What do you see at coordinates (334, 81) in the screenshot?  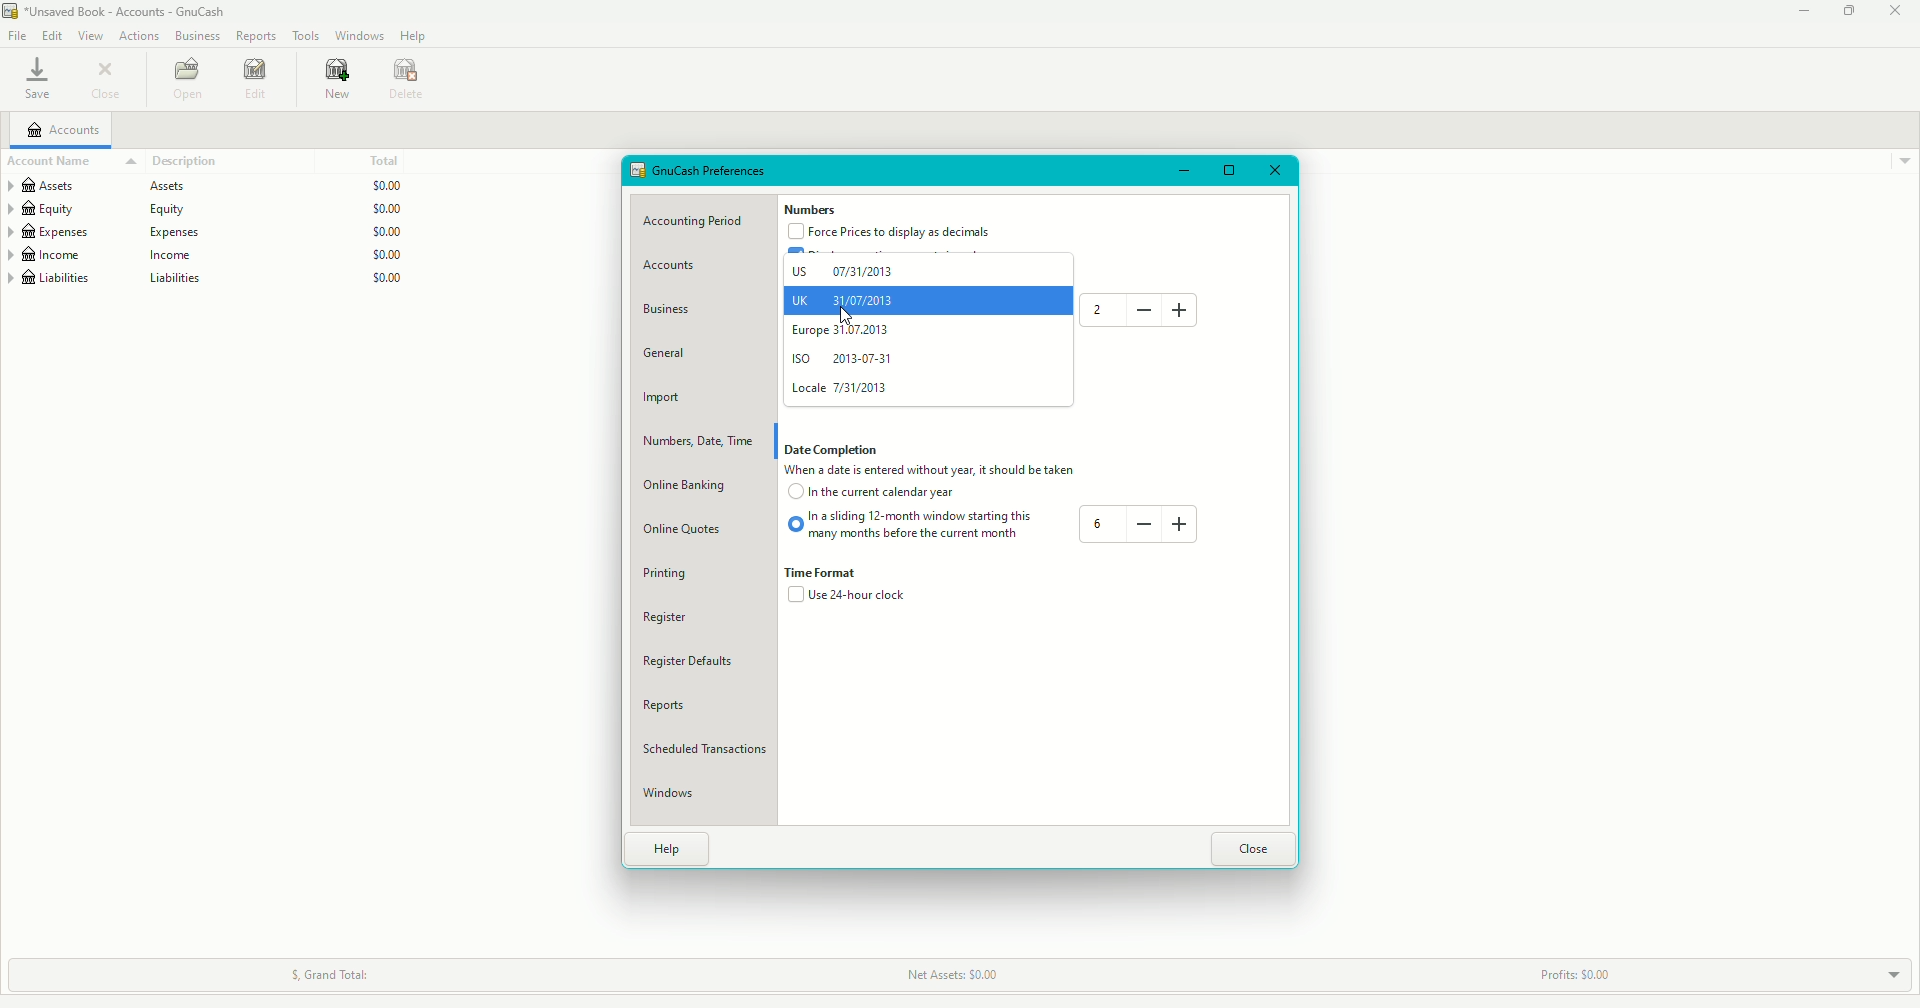 I see `New` at bounding box center [334, 81].